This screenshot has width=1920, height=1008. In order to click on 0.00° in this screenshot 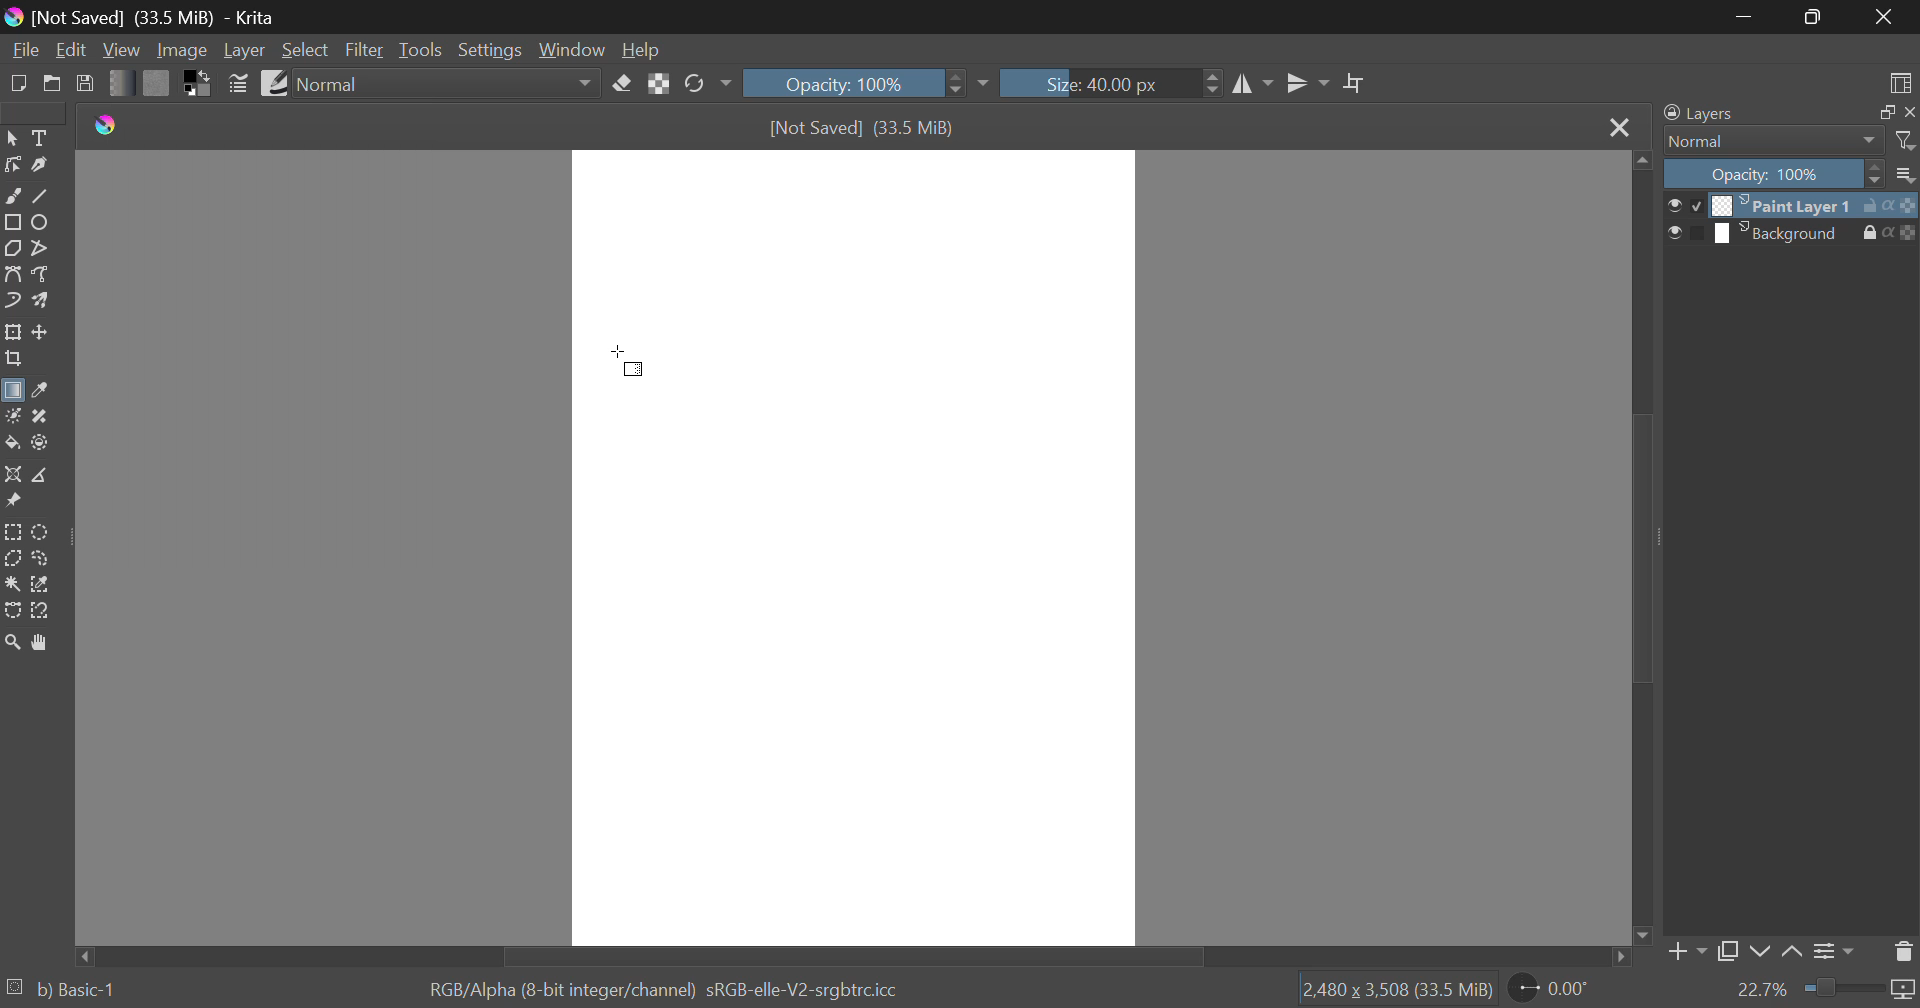, I will do `click(1561, 987)`.